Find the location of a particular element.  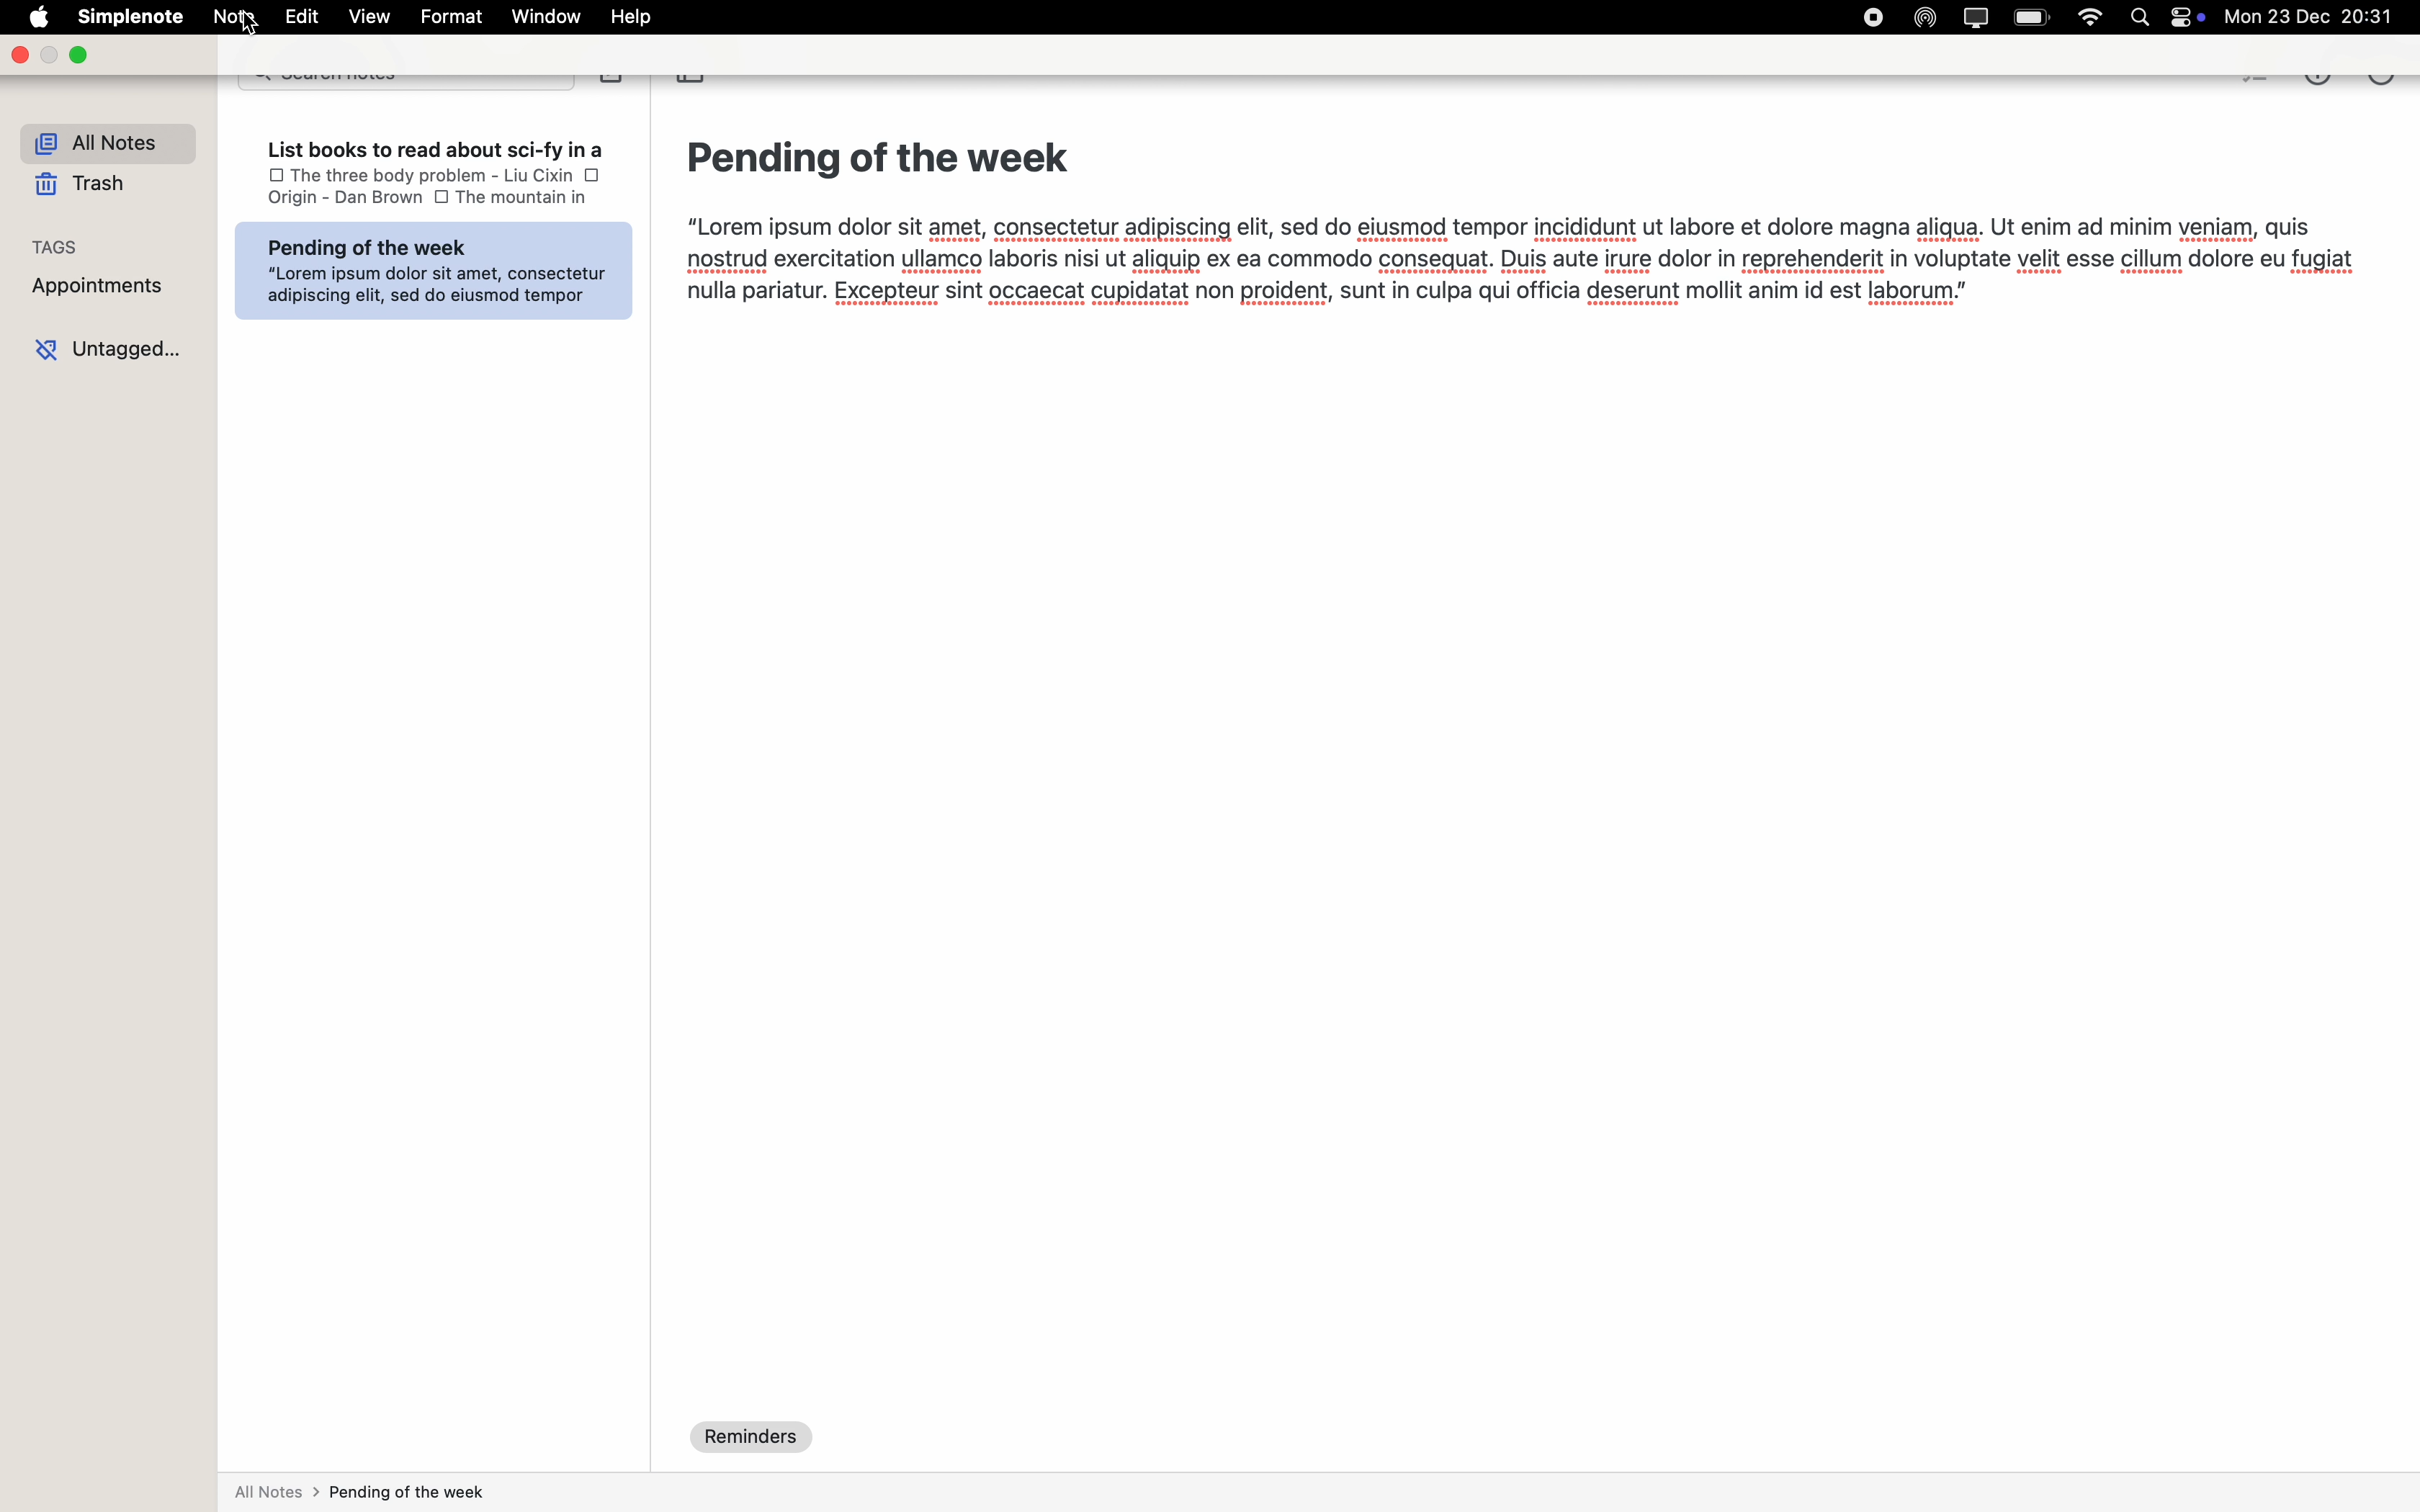

untagged is located at coordinates (111, 351).